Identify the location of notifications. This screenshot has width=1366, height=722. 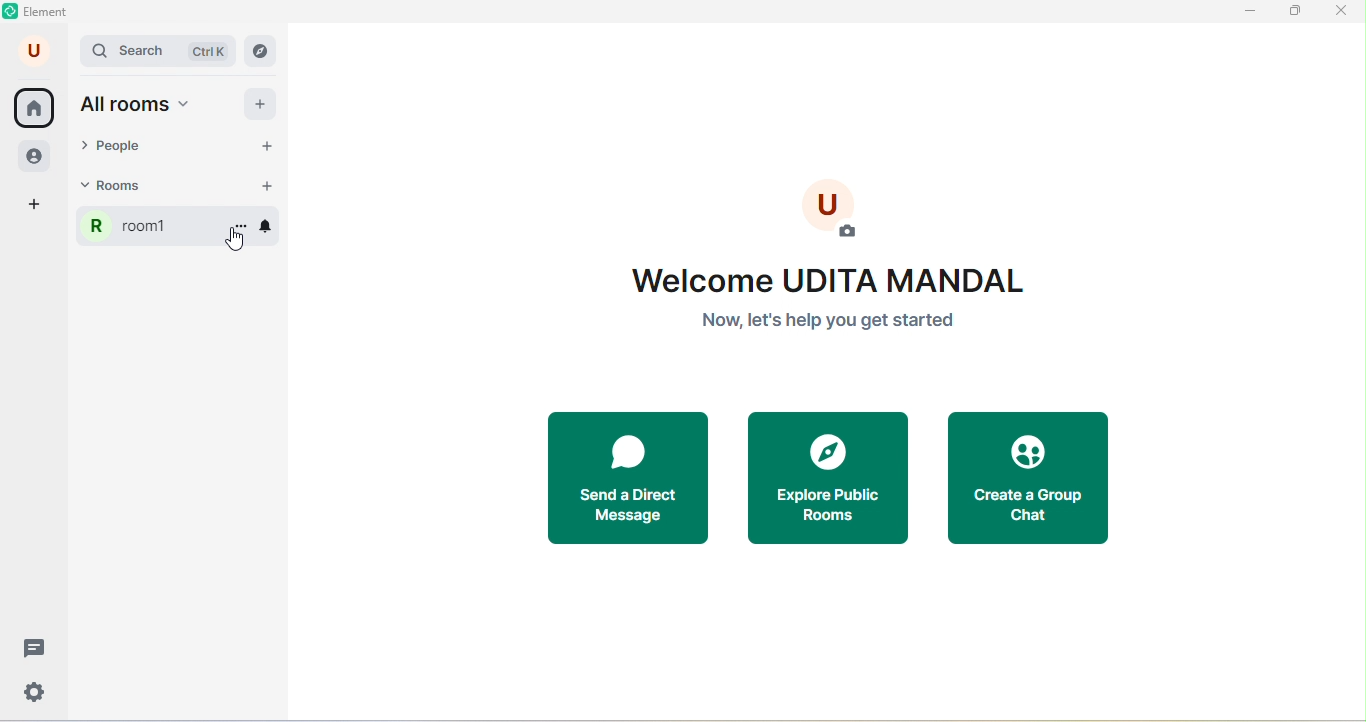
(275, 223).